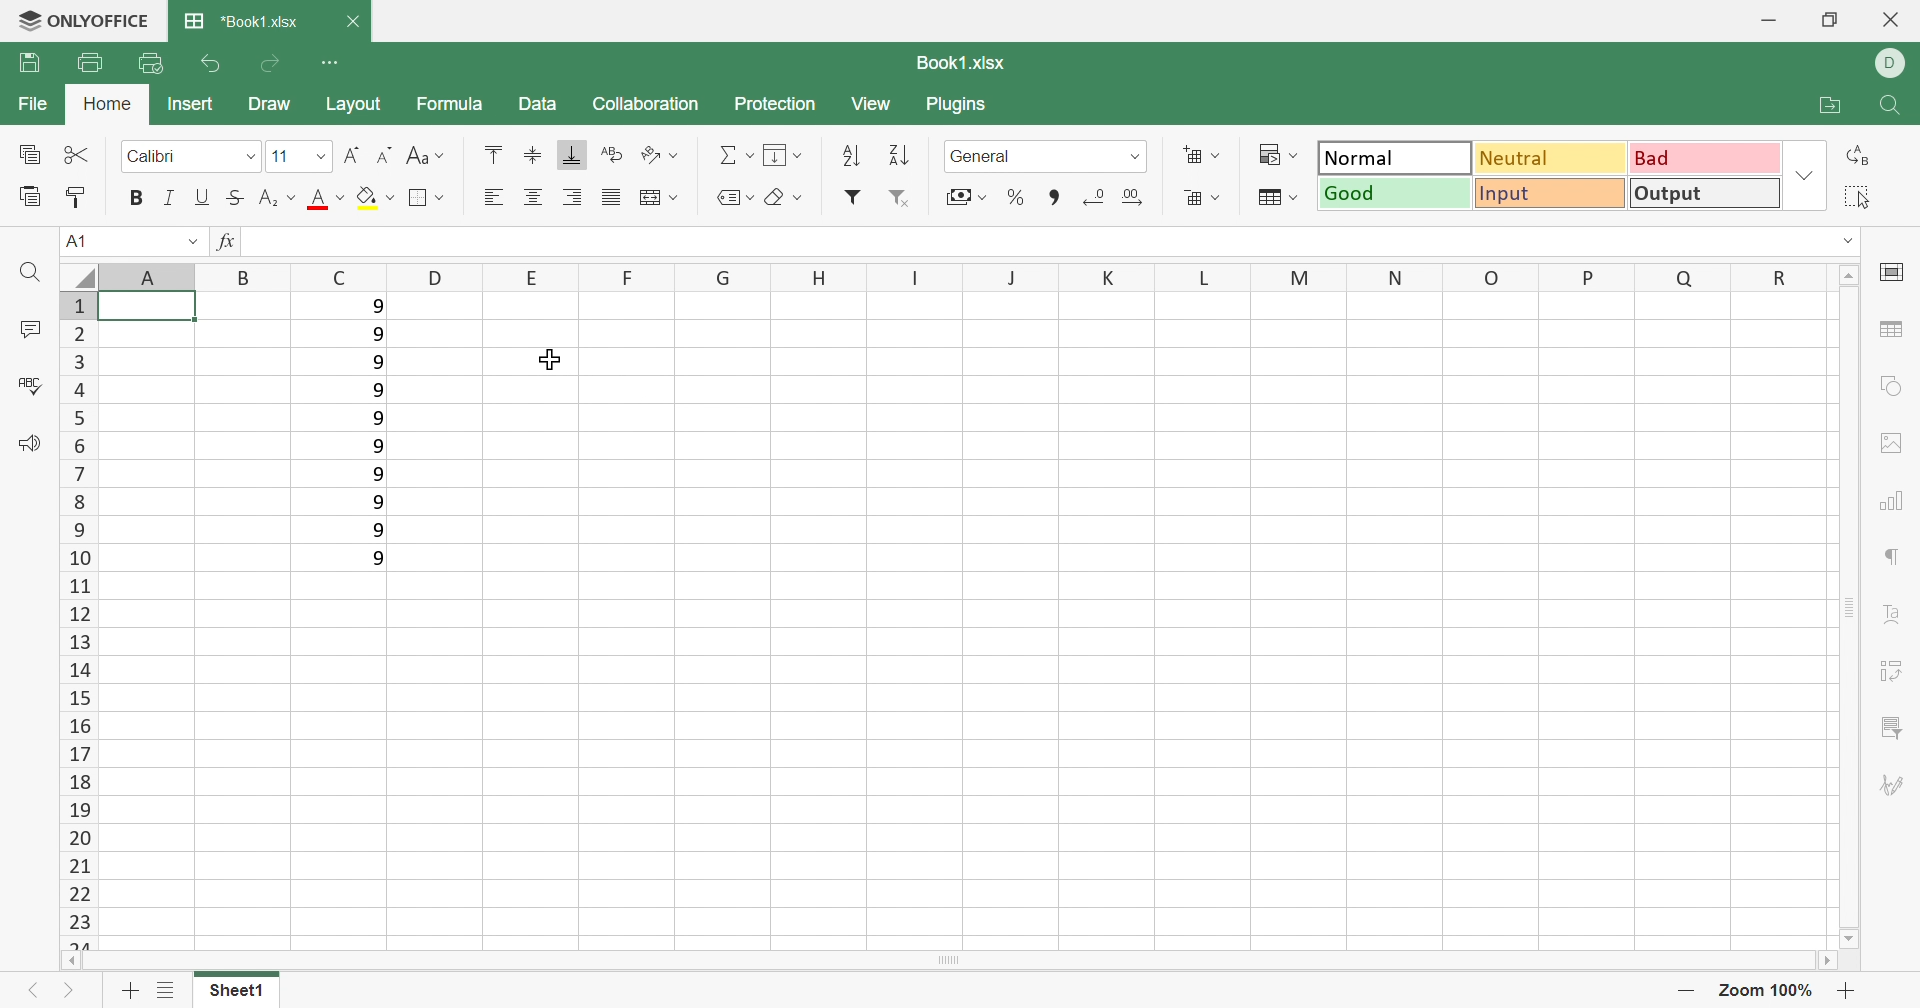 This screenshot has width=1920, height=1008. Describe the element at coordinates (611, 196) in the screenshot. I see `Justified` at that location.